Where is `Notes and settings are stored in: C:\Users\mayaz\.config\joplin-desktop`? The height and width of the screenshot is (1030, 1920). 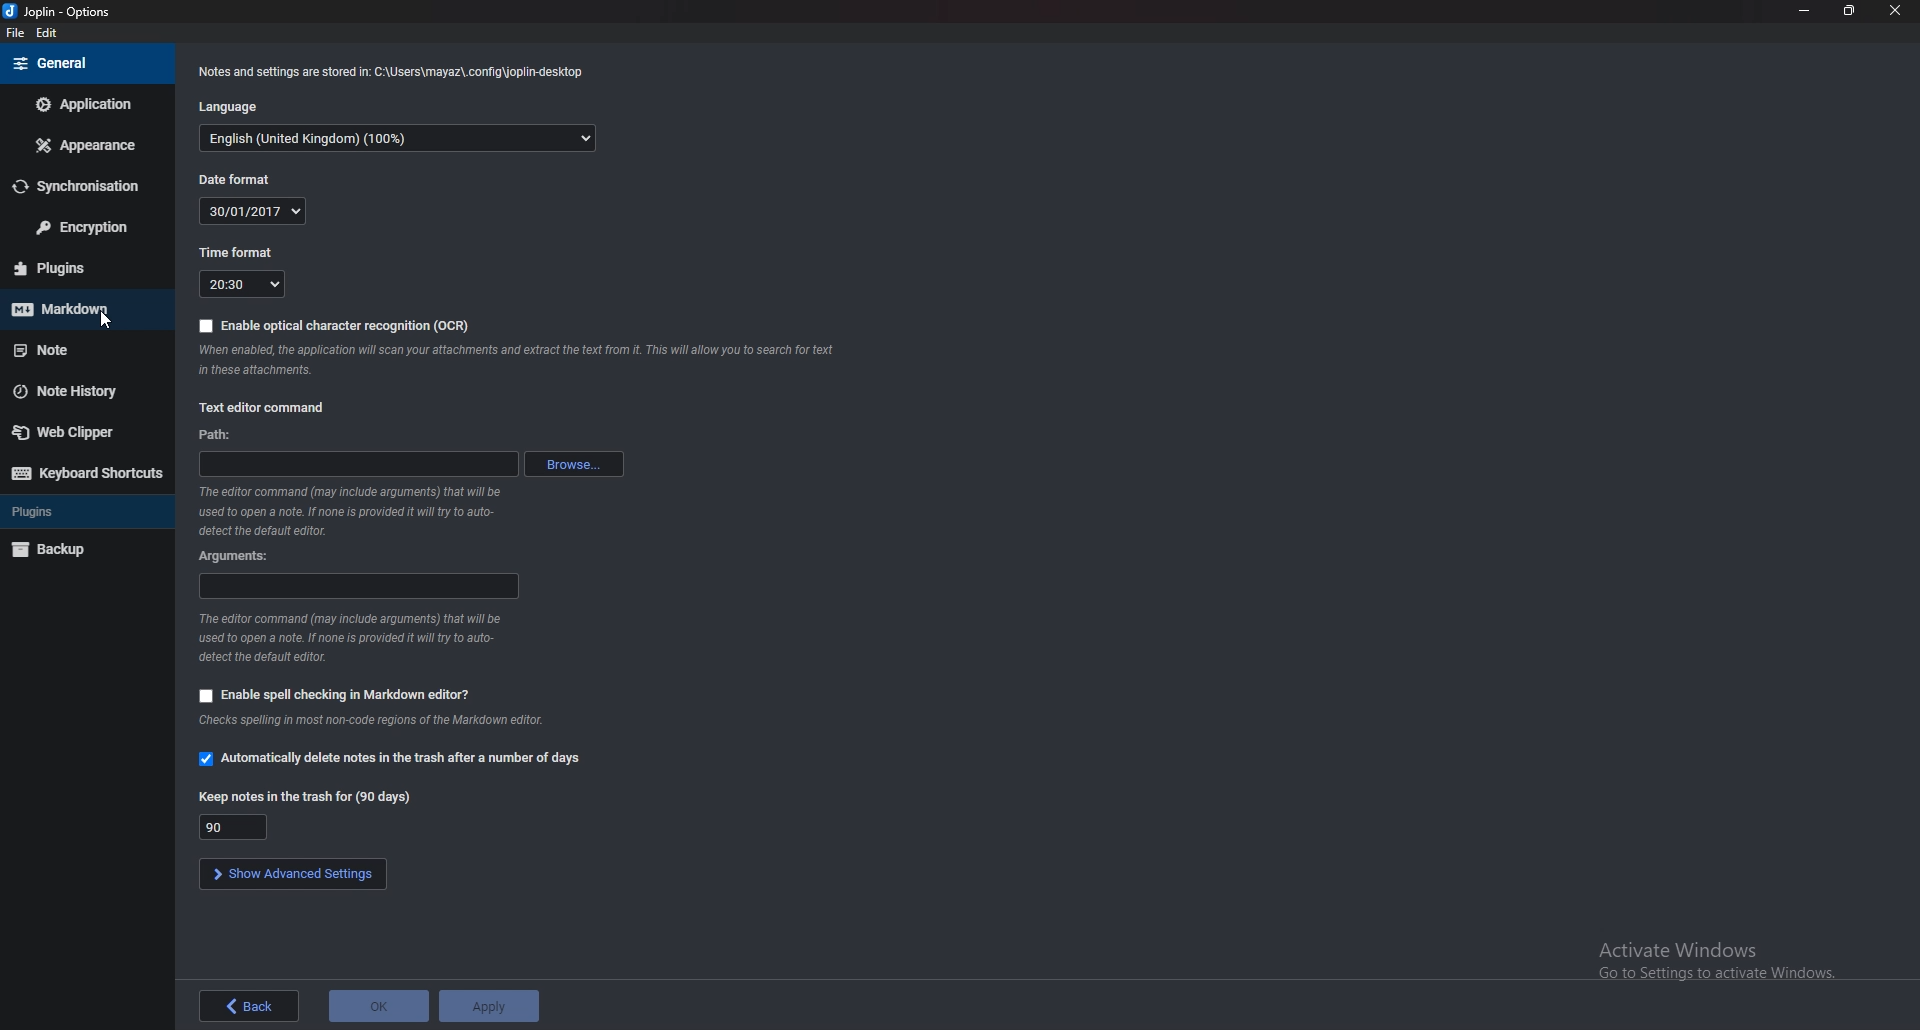
Notes and settings are stored in: C:\Users\mayaz\.config\joplin-desktop is located at coordinates (392, 71).